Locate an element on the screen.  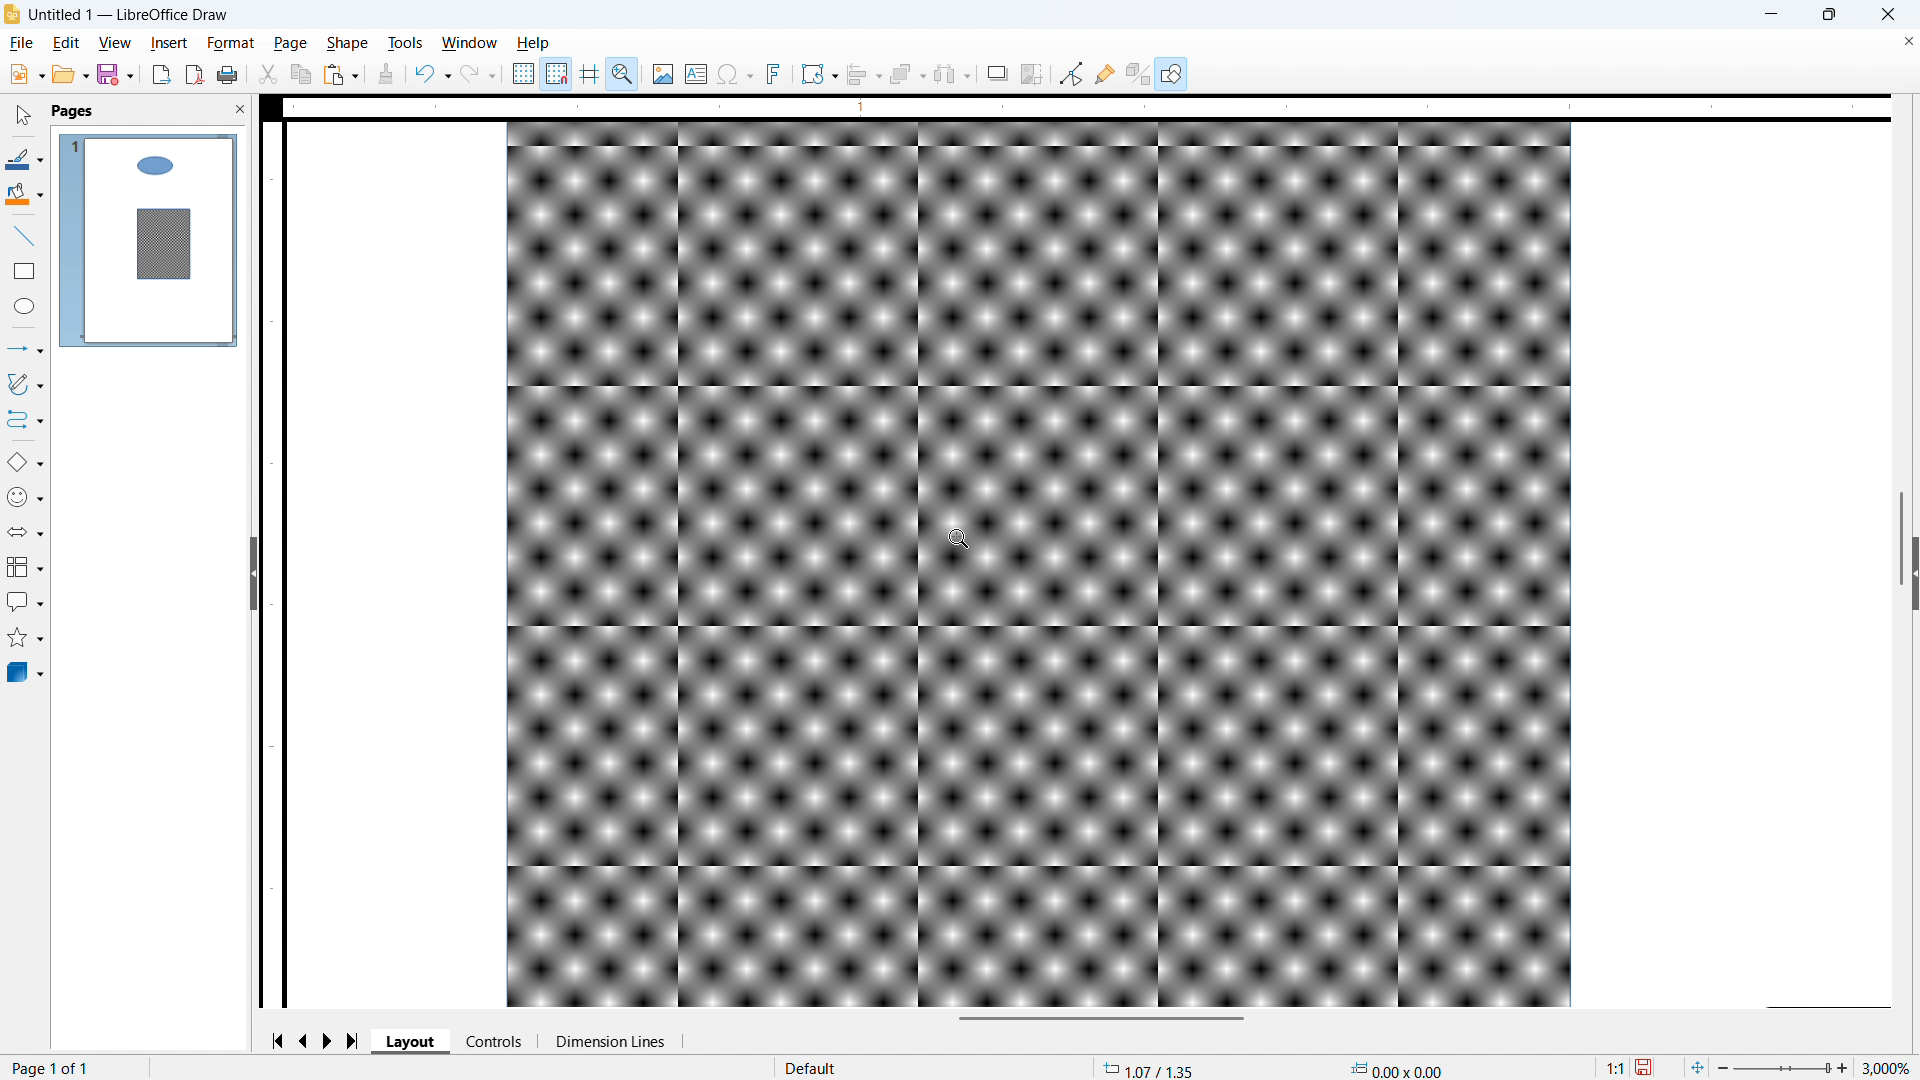
Edit  is located at coordinates (67, 44).